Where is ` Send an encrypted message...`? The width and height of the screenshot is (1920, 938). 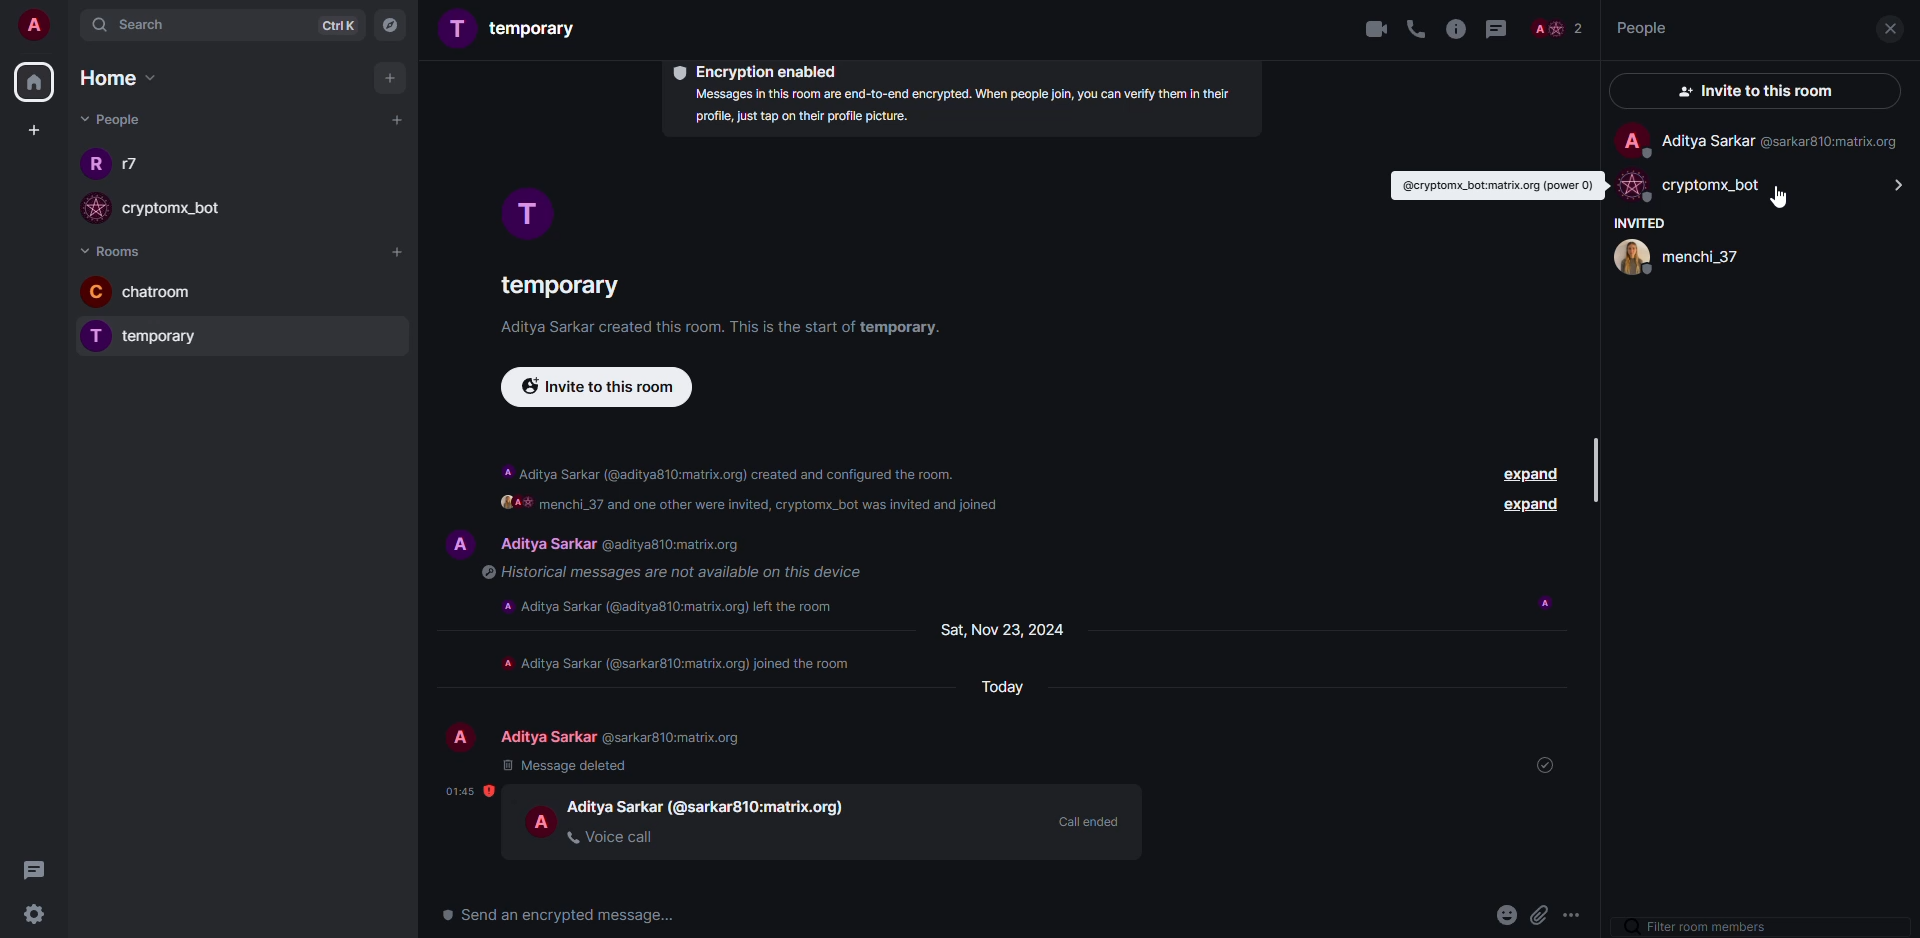  Send an encrypted message... is located at coordinates (560, 916).